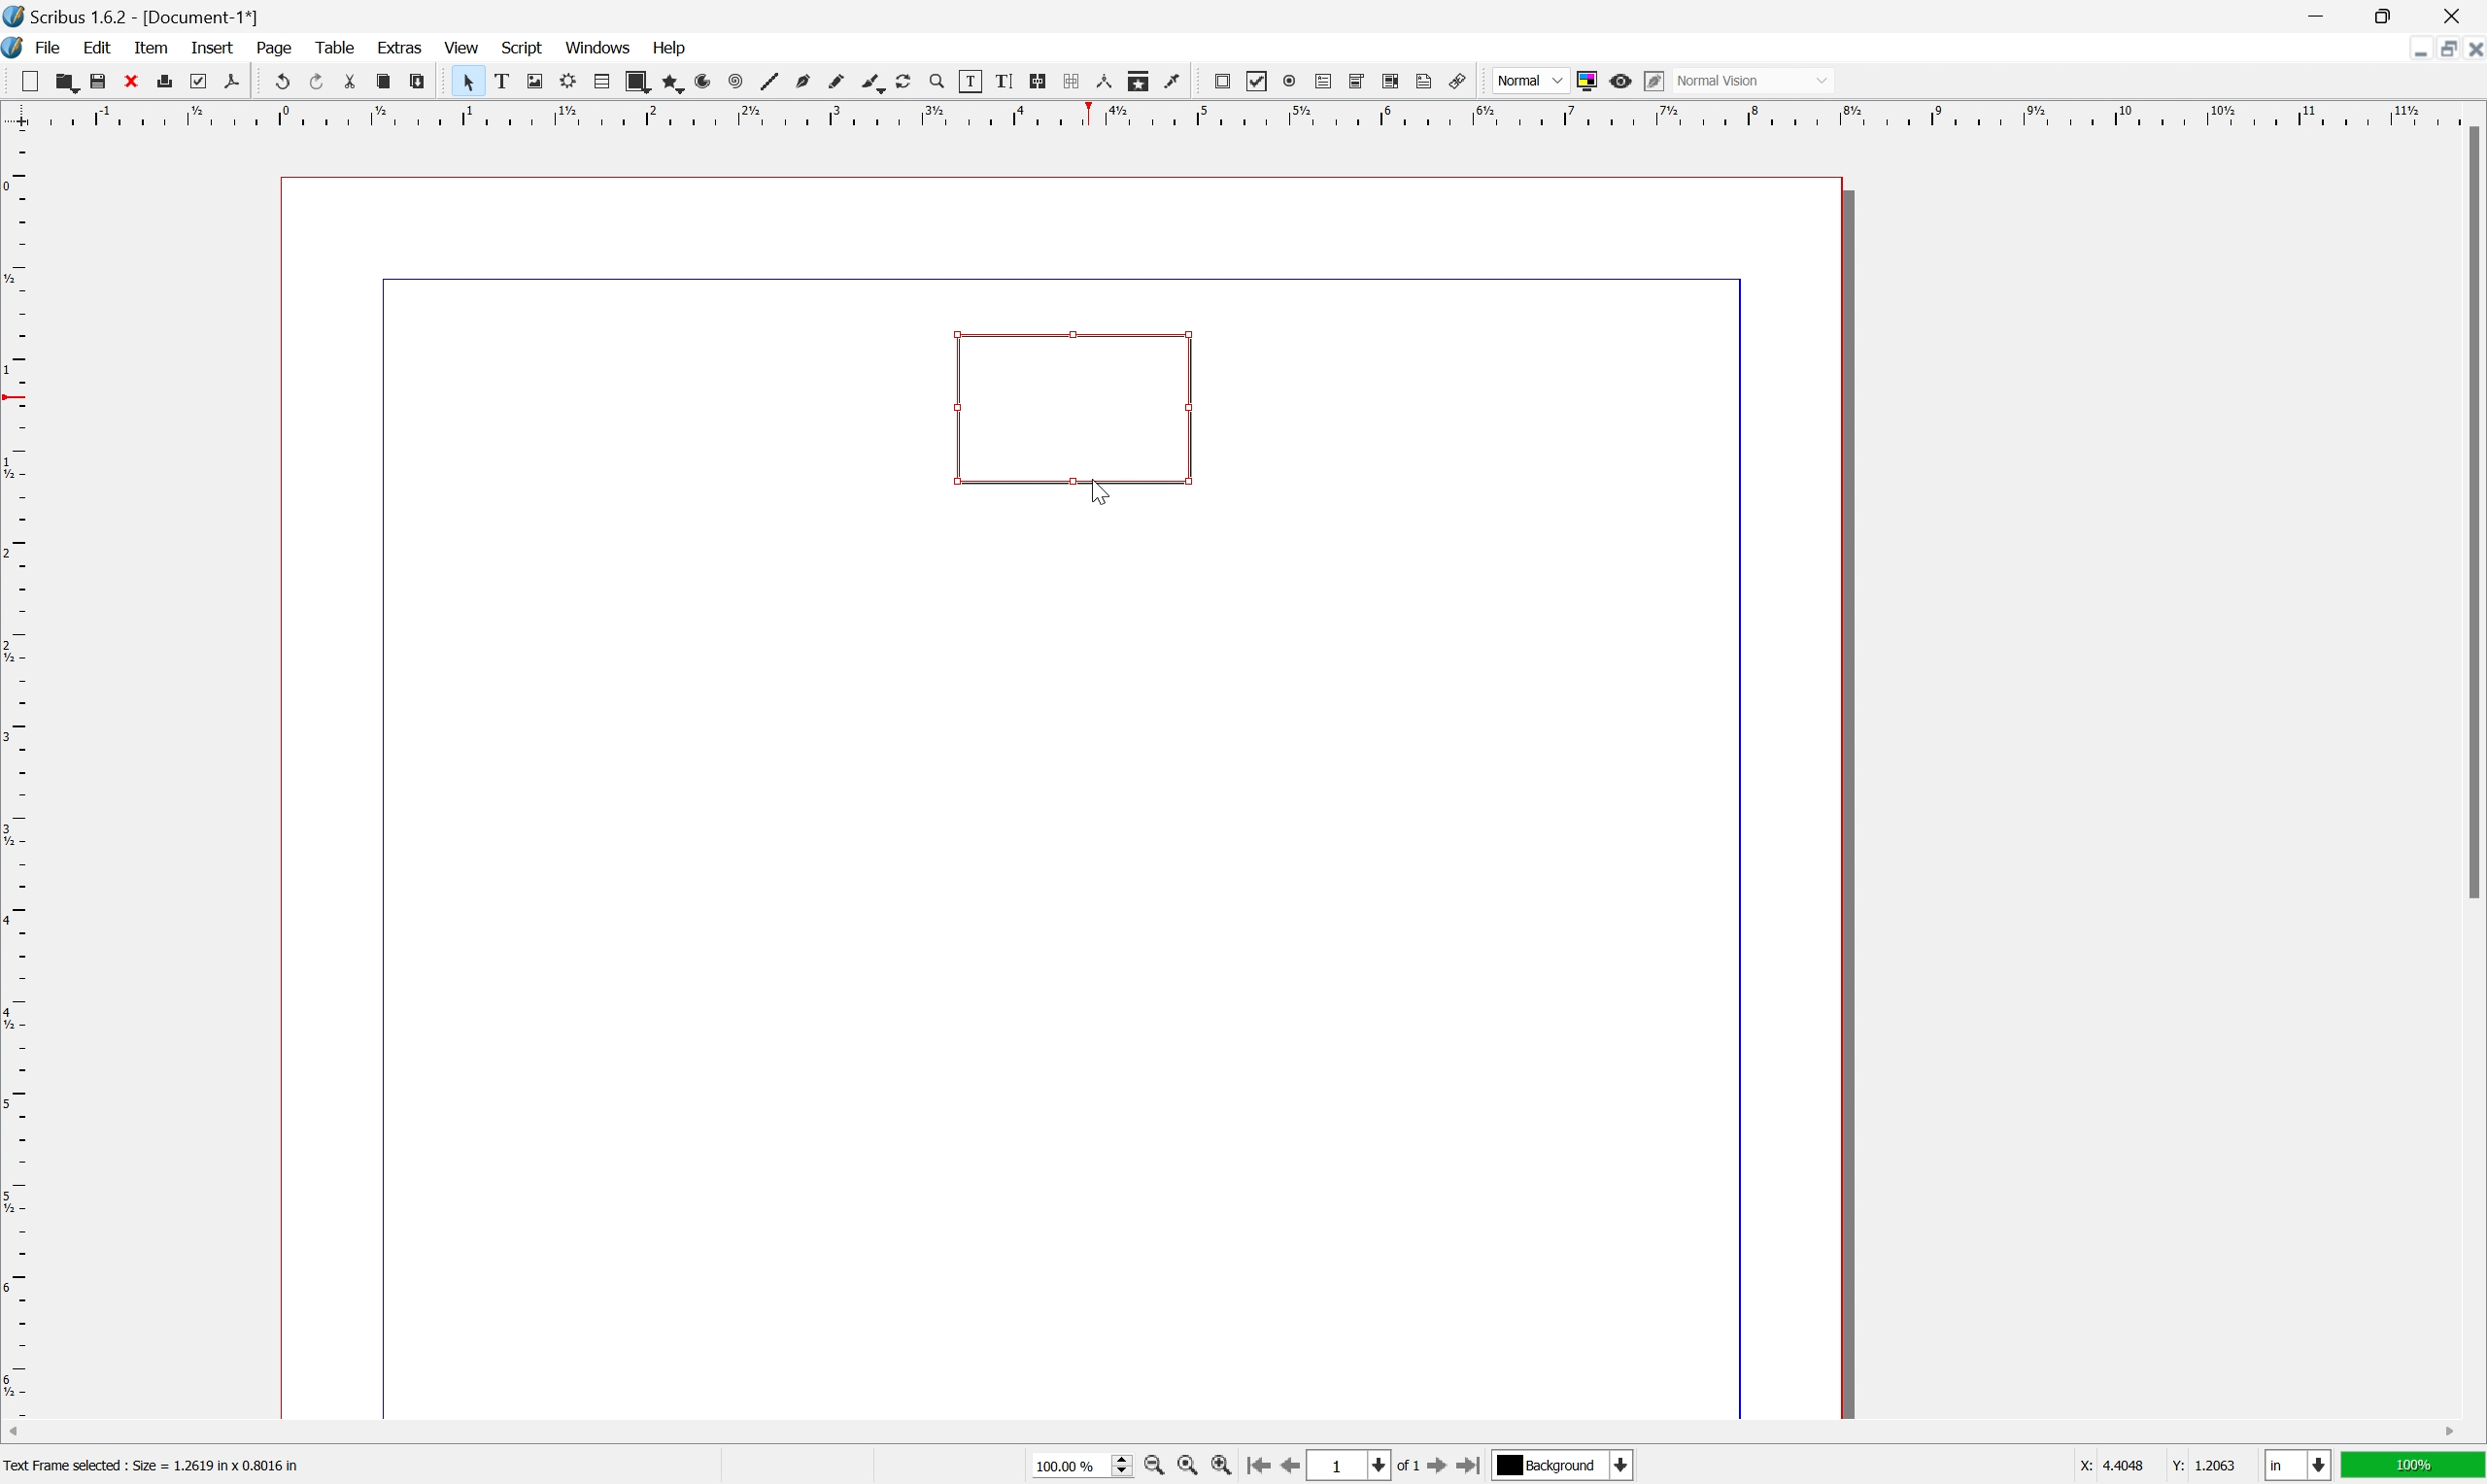 This screenshot has width=2487, height=1484. Describe the element at coordinates (598, 47) in the screenshot. I see `windows` at that location.